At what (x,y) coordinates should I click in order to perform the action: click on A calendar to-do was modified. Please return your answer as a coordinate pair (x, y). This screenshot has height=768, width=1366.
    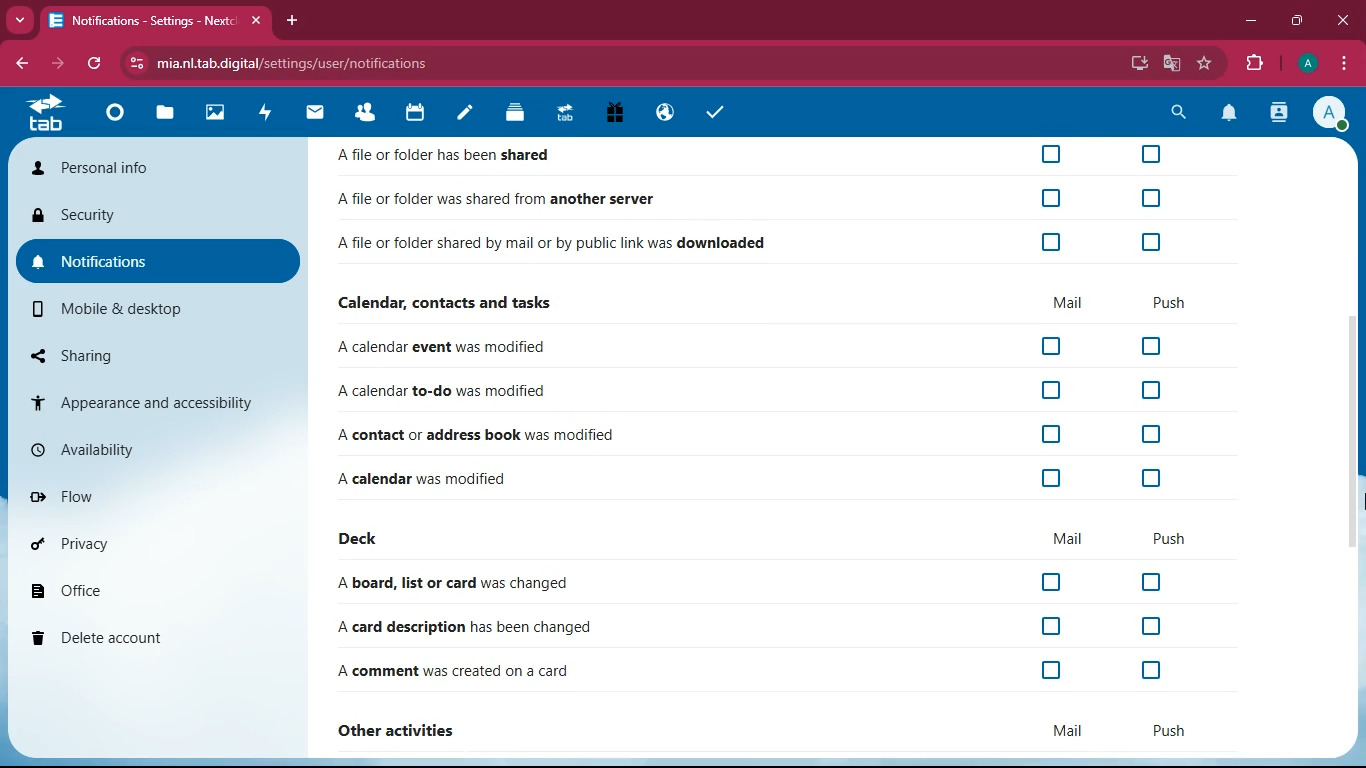
    Looking at the image, I should click on (459, 393).